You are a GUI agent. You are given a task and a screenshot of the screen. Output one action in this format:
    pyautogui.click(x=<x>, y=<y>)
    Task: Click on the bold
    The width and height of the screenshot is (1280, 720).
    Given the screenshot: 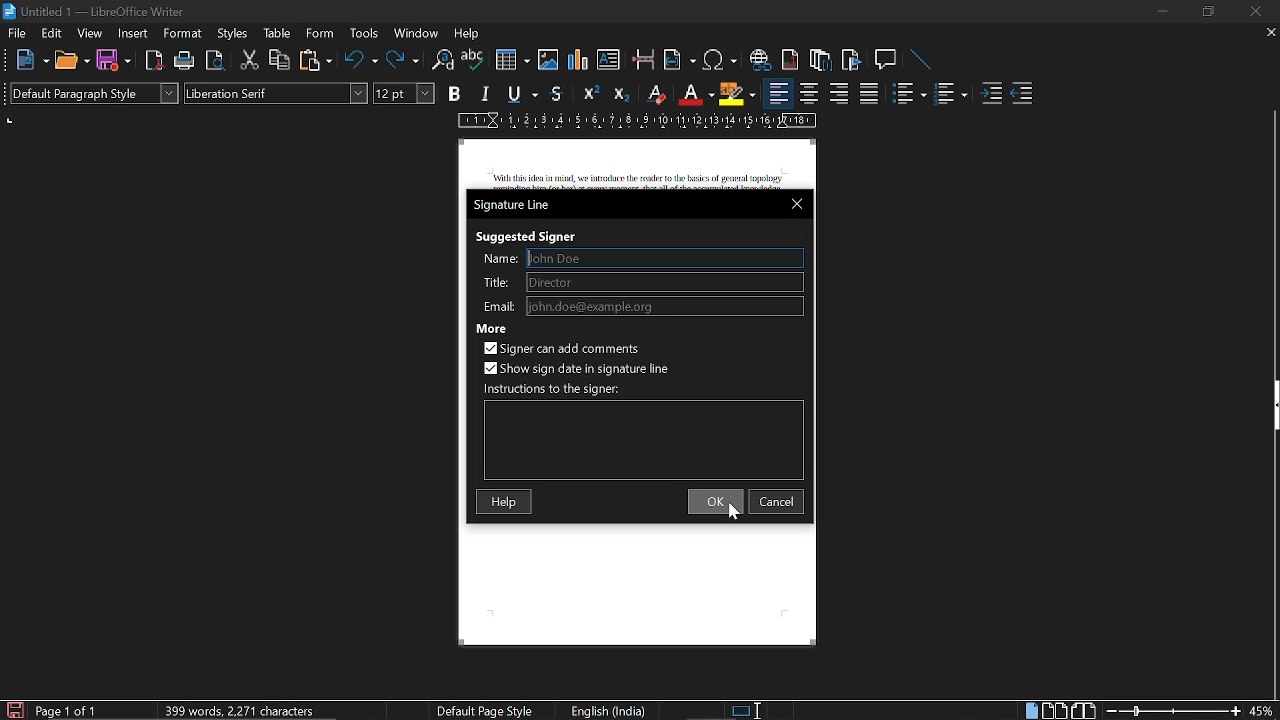 What is the action you would take?
    pyautogui.click(x=456, y=93)
    